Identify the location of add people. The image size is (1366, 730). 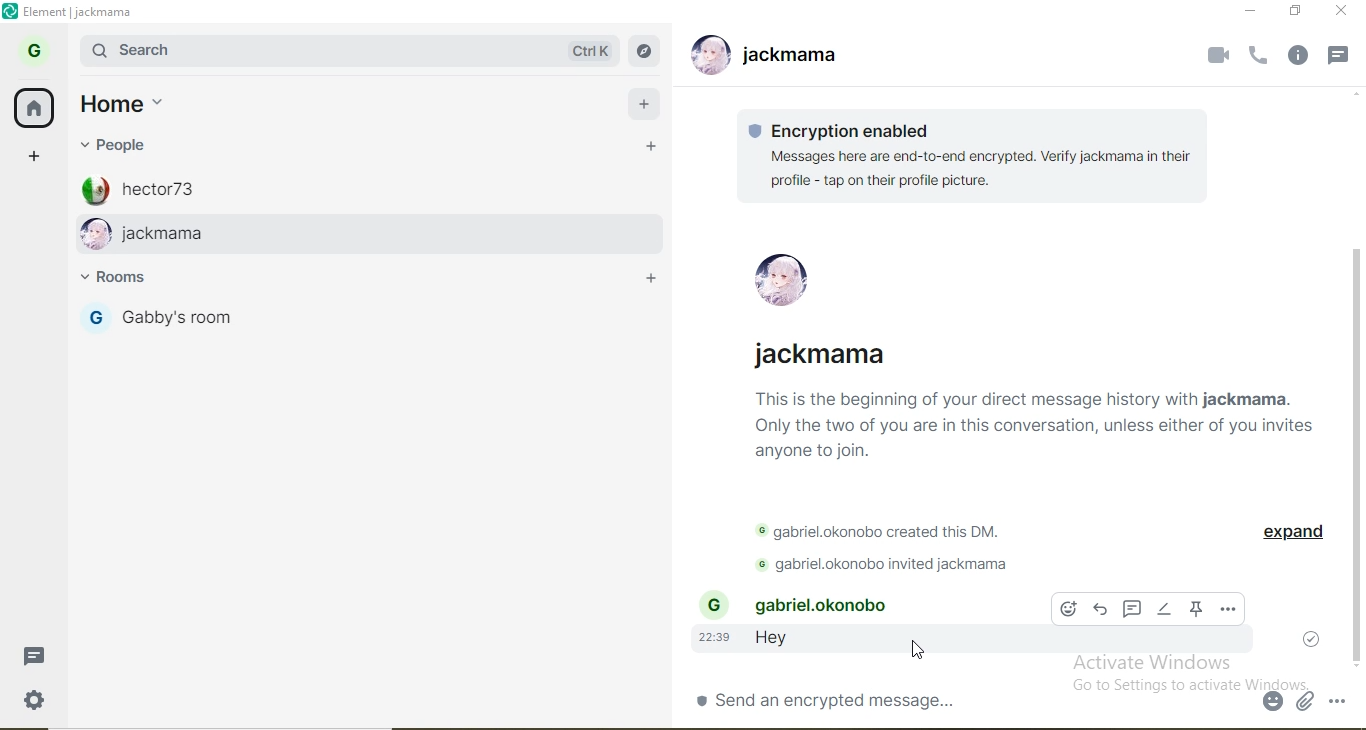
(652, 148).